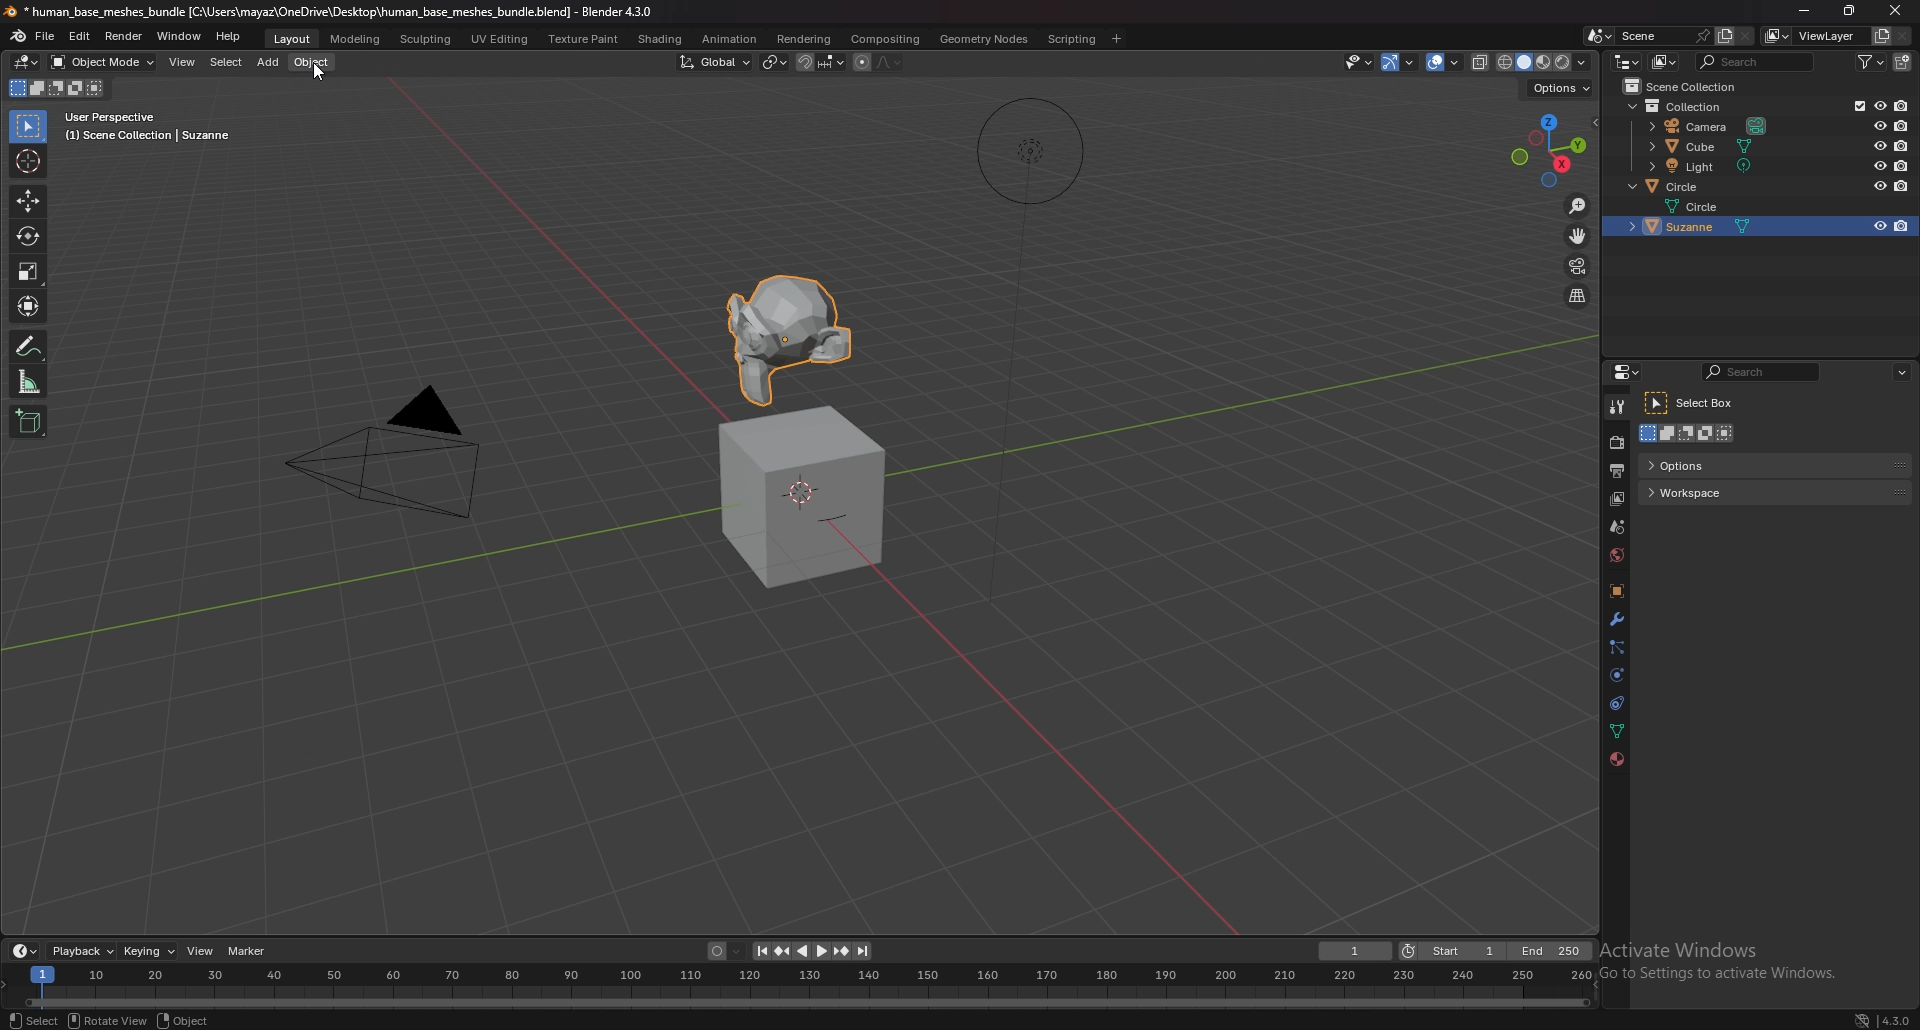  Describe the element at coordinates (1901, 227) in the screenshot. I see `disable in renders` at that location.